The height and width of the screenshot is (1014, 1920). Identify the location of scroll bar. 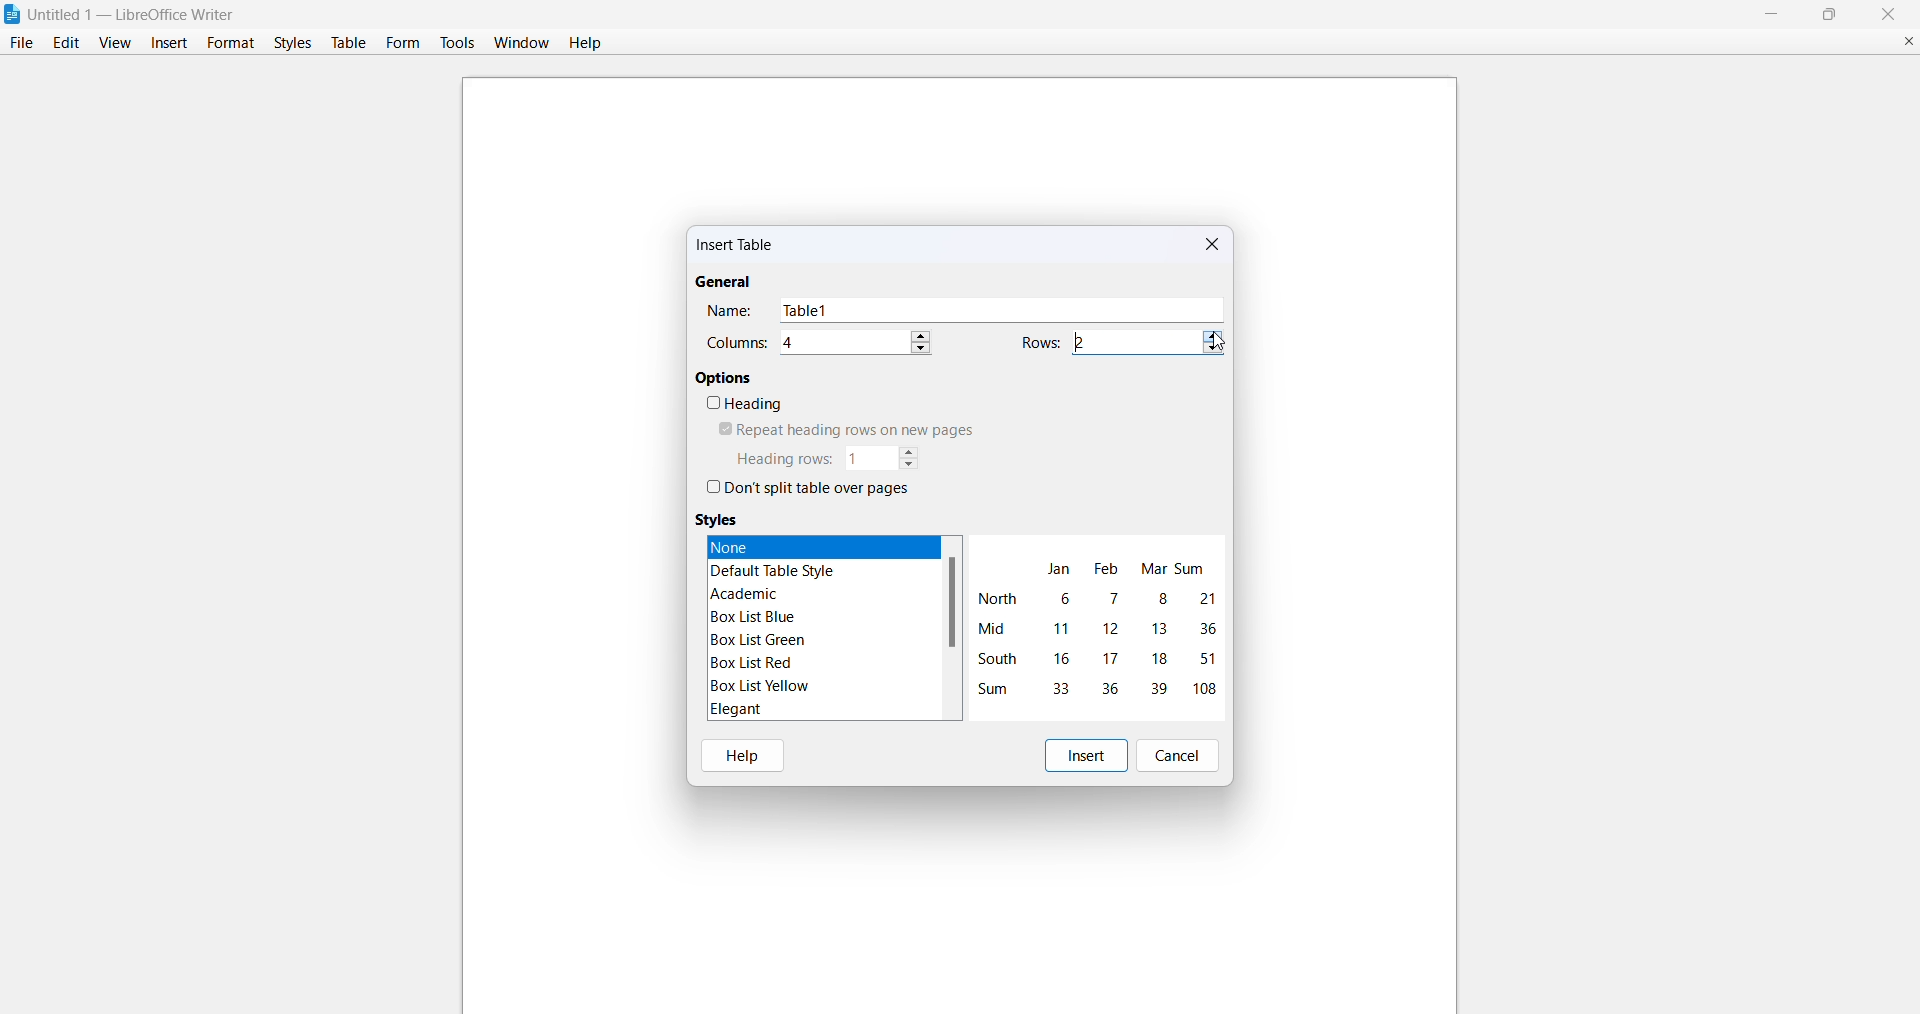
(952, 603).